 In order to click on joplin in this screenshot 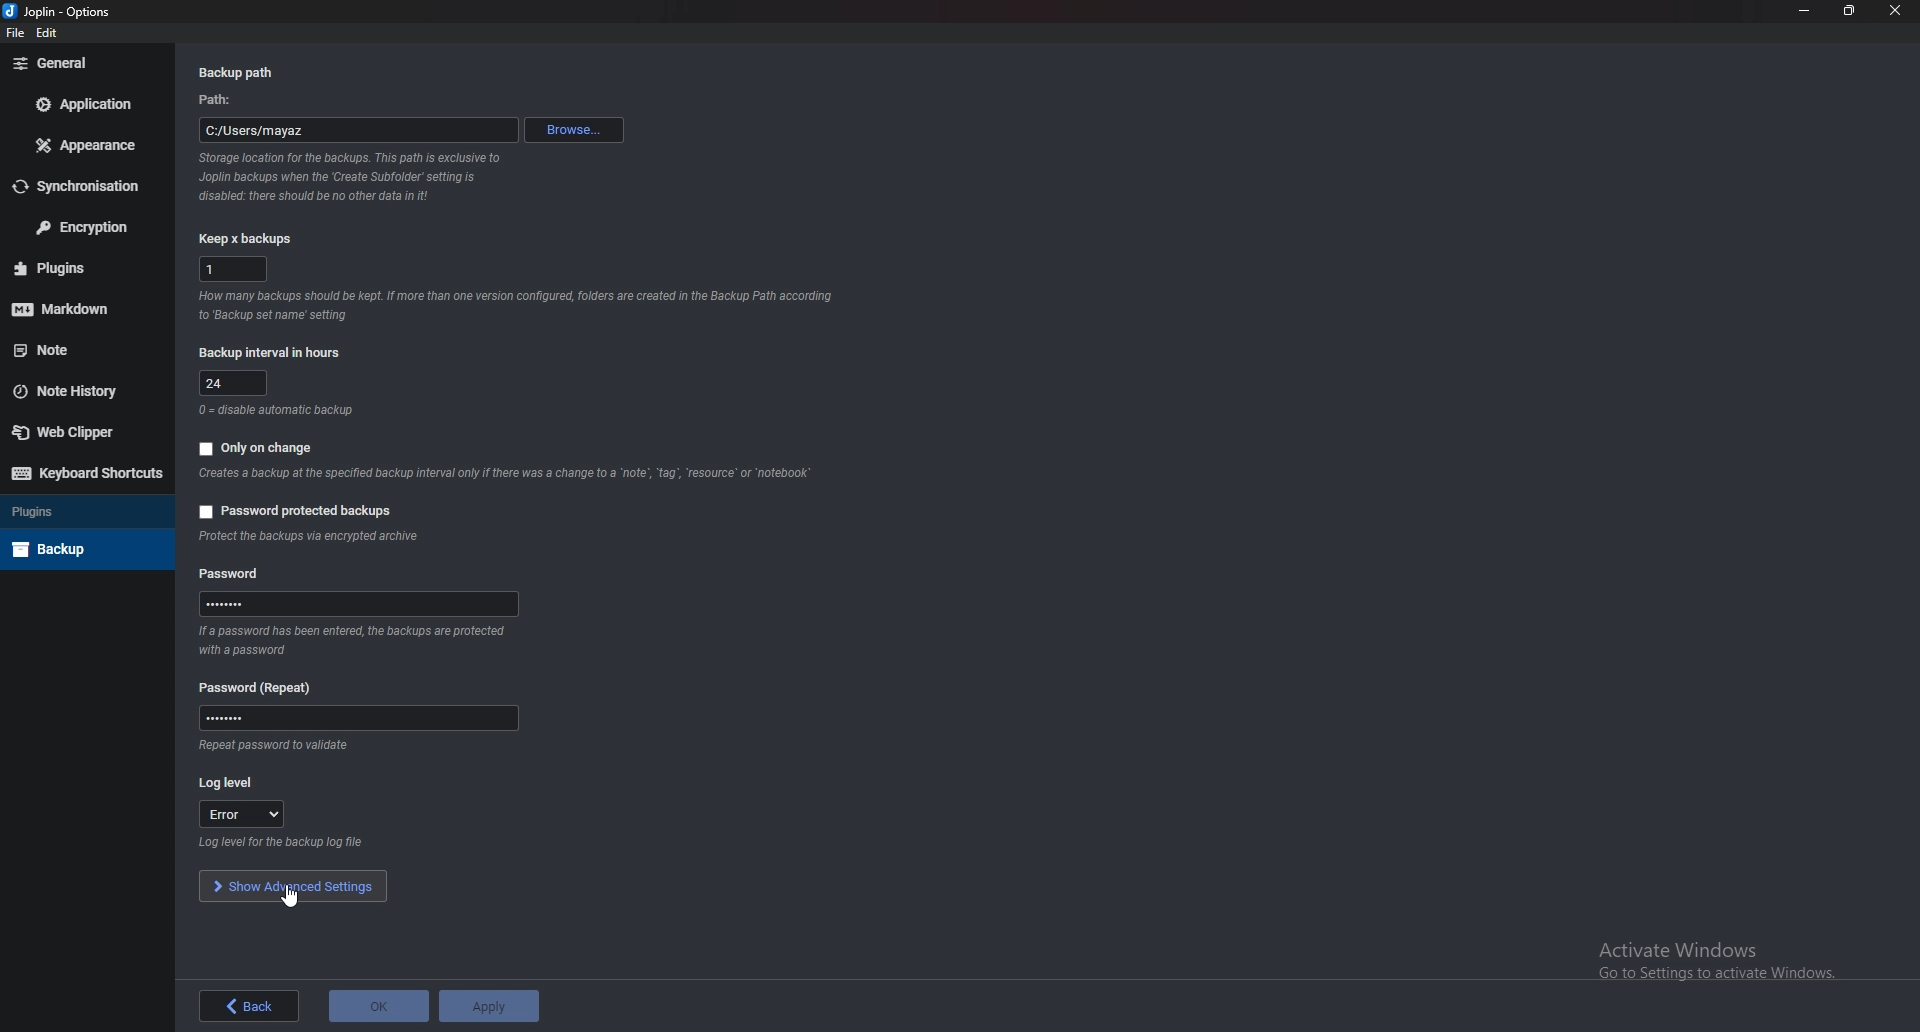, I will do `click(35, 13)`.